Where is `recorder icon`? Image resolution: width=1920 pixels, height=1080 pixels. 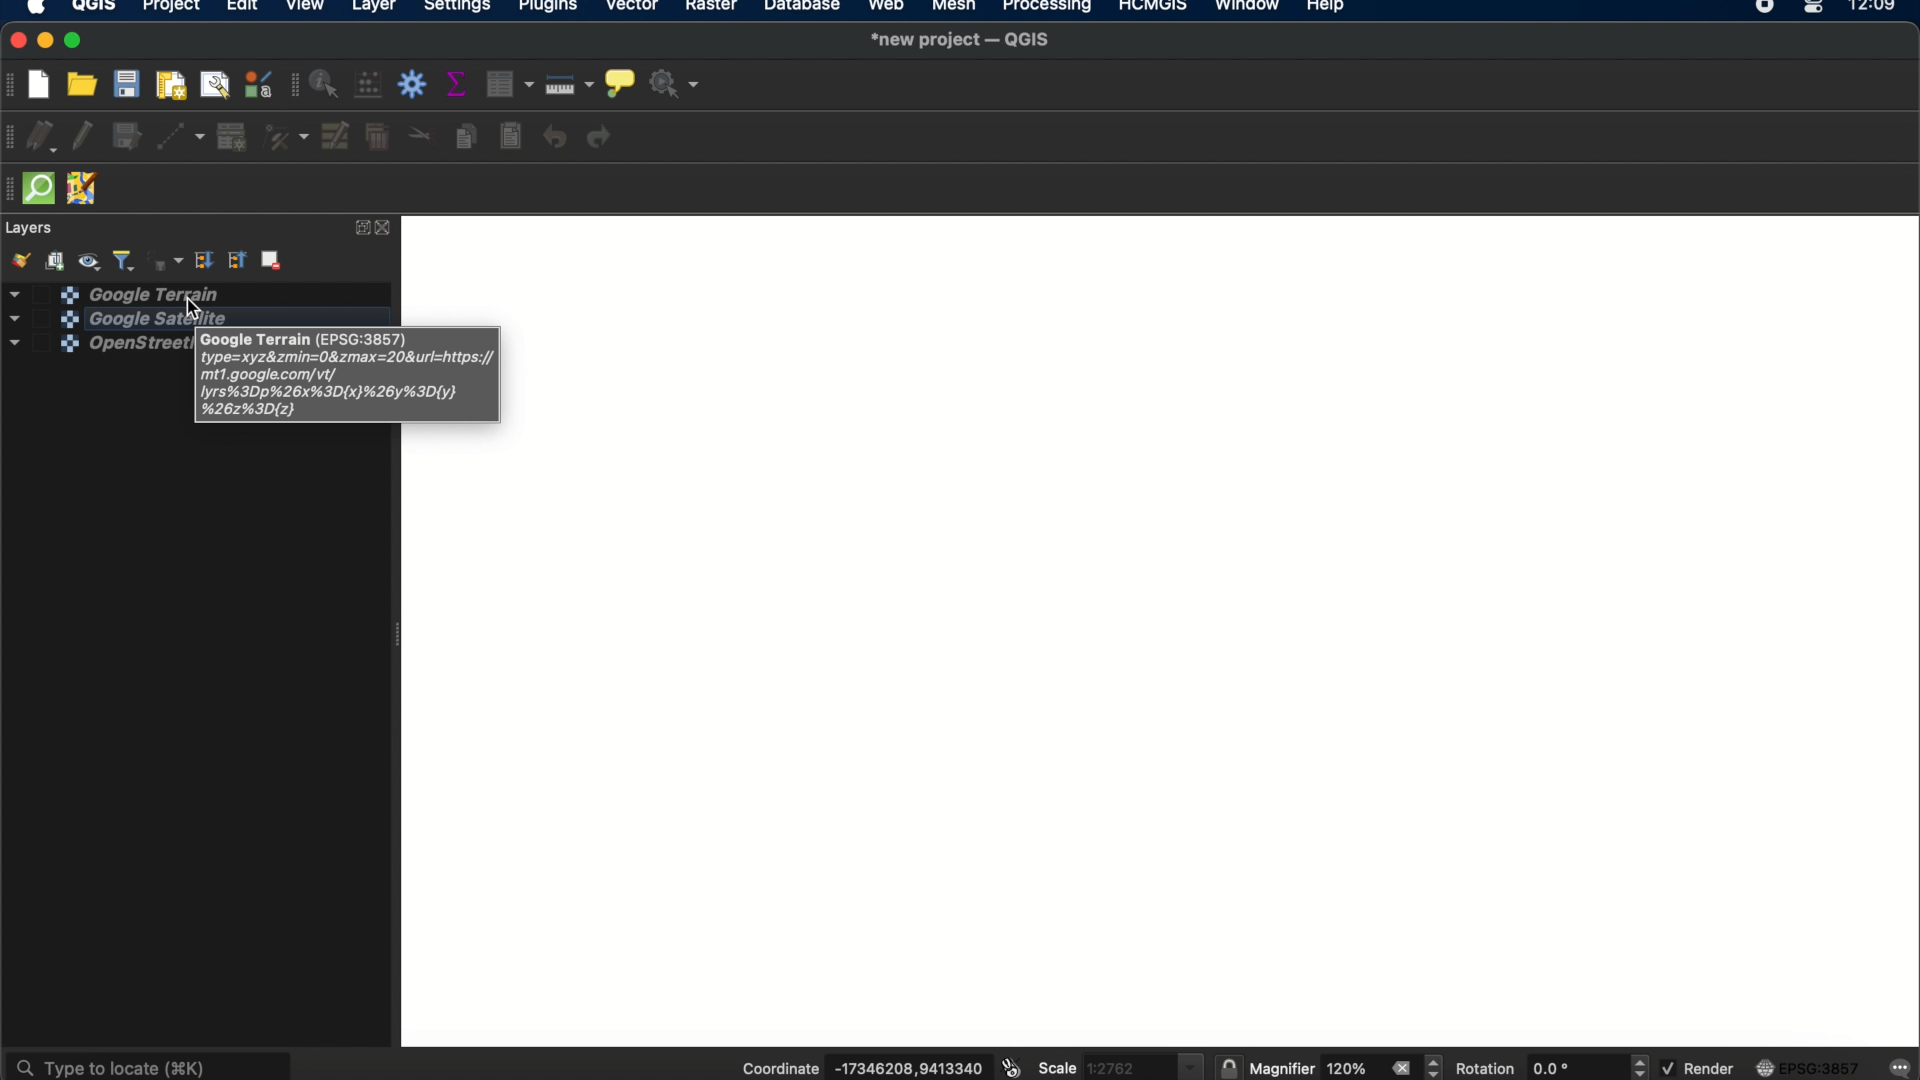
recorder icon is located at coordinates (1766, 8).